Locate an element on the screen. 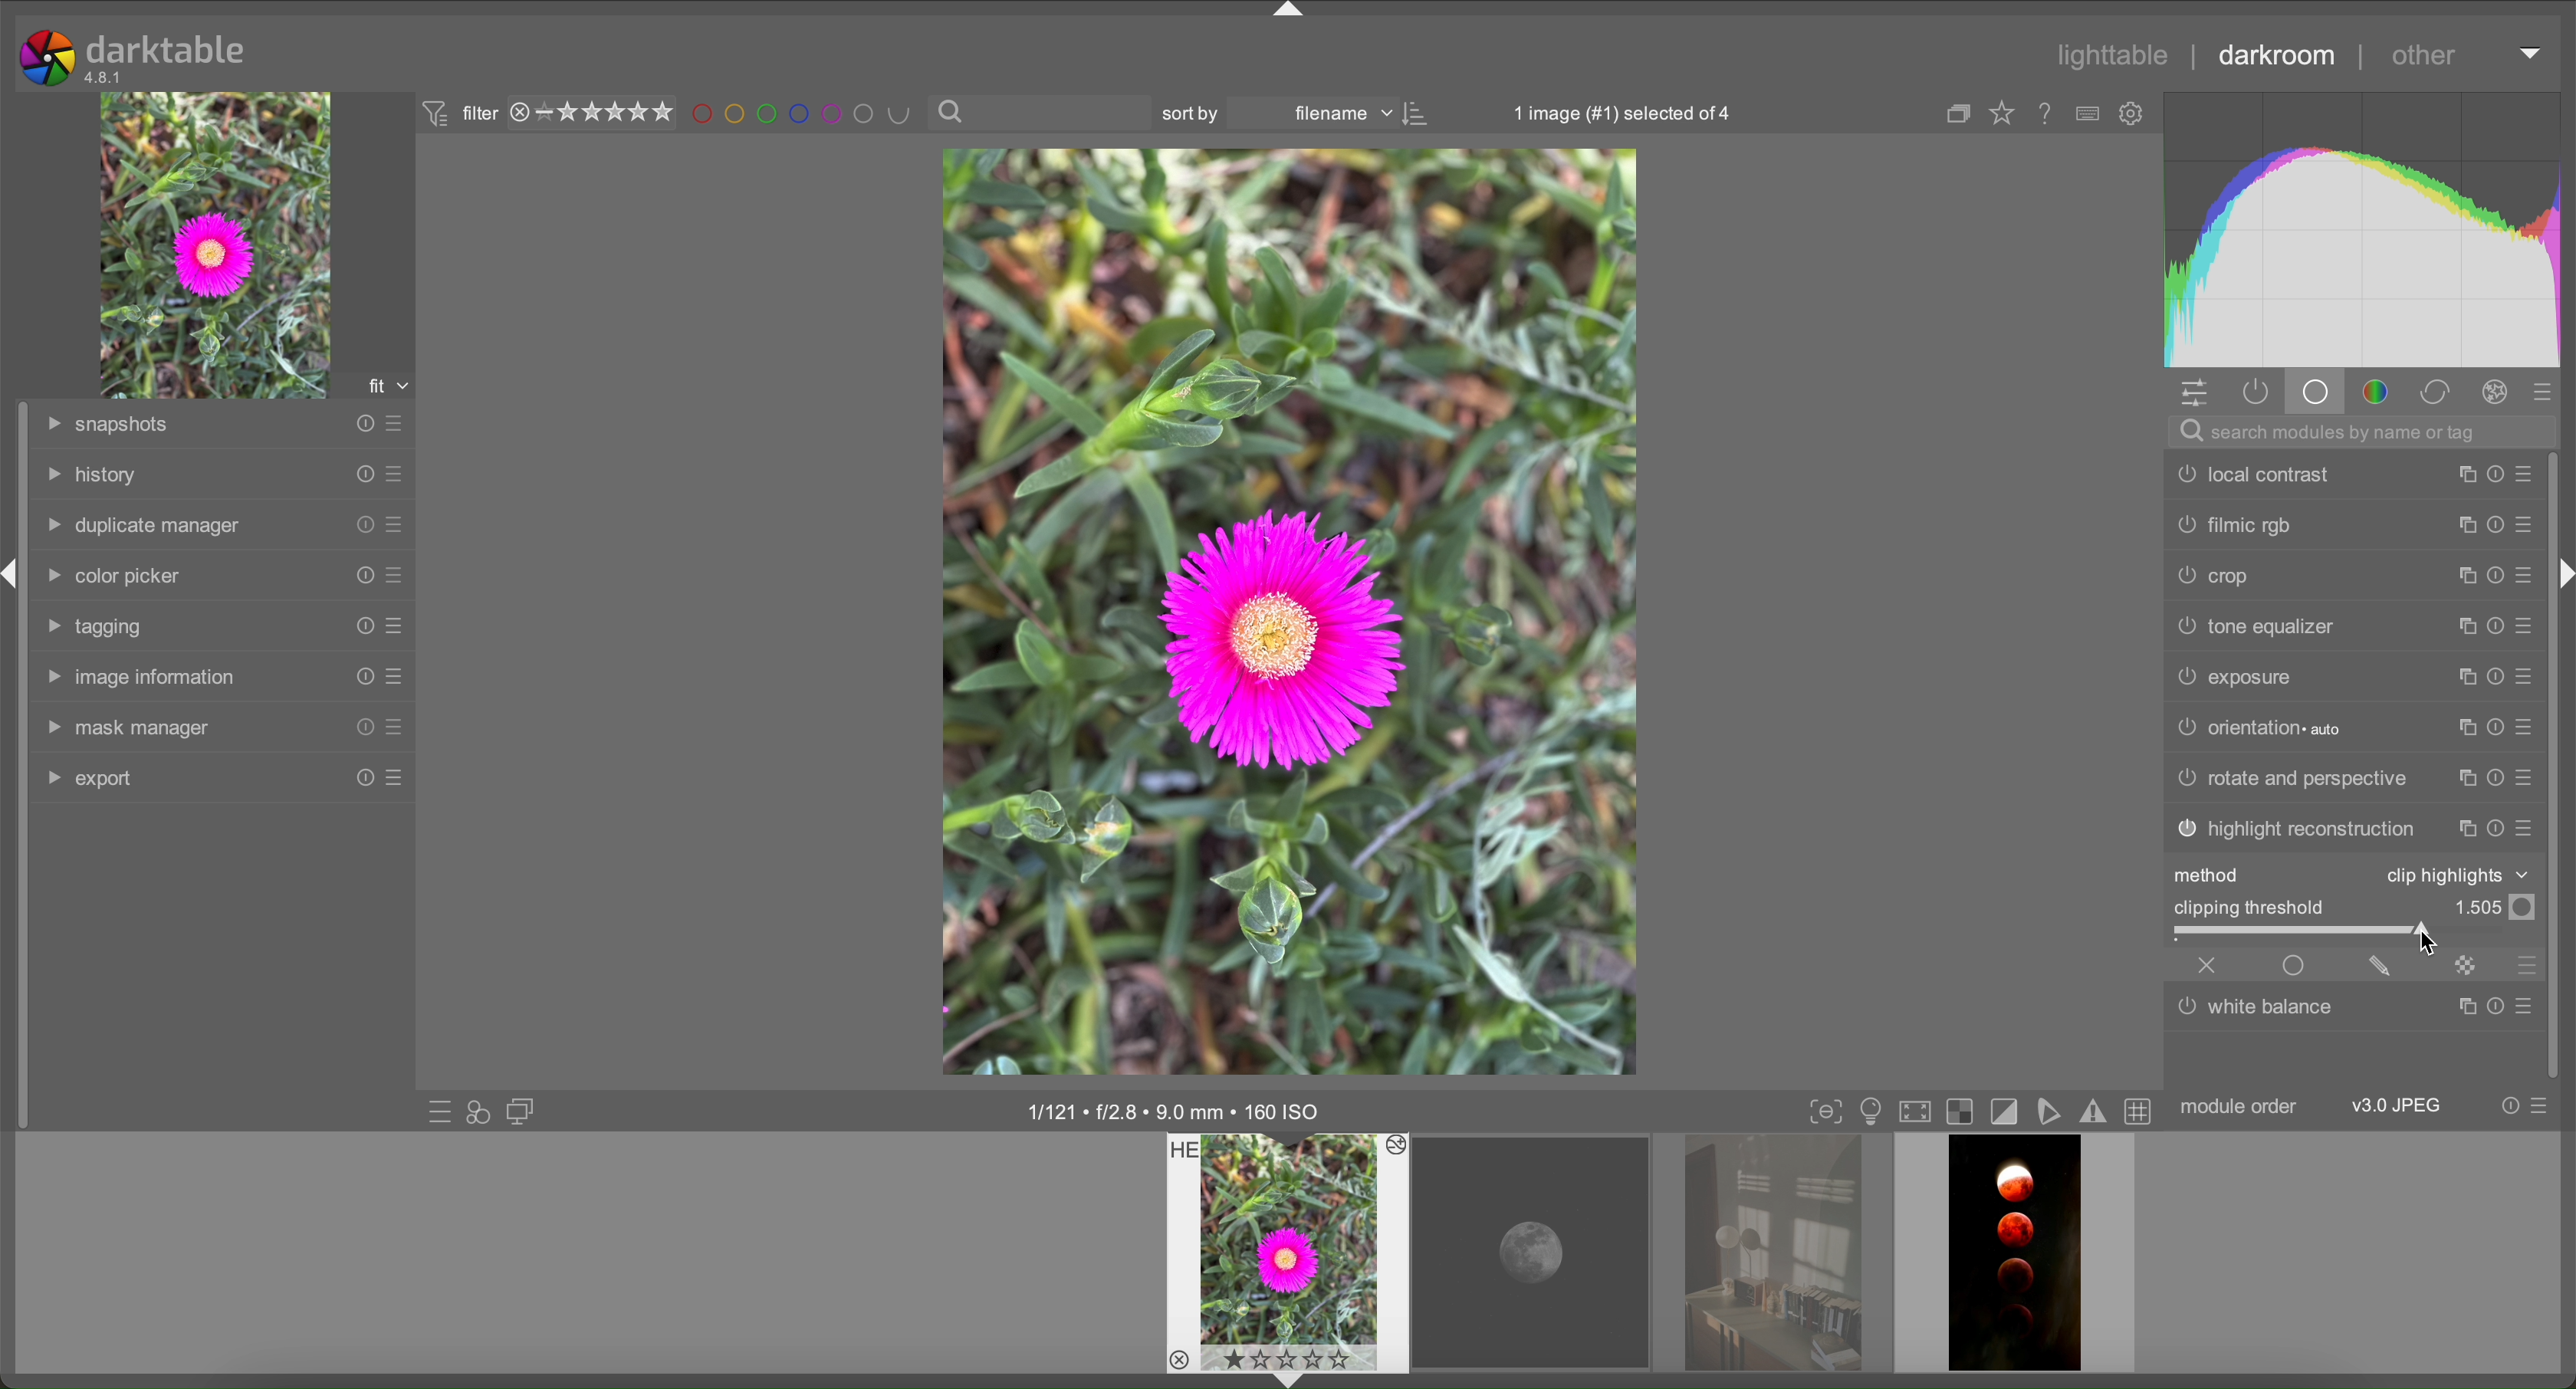 The height and width of the screenshot is (1389, 2576). presets is located at coordinates (393, 677).